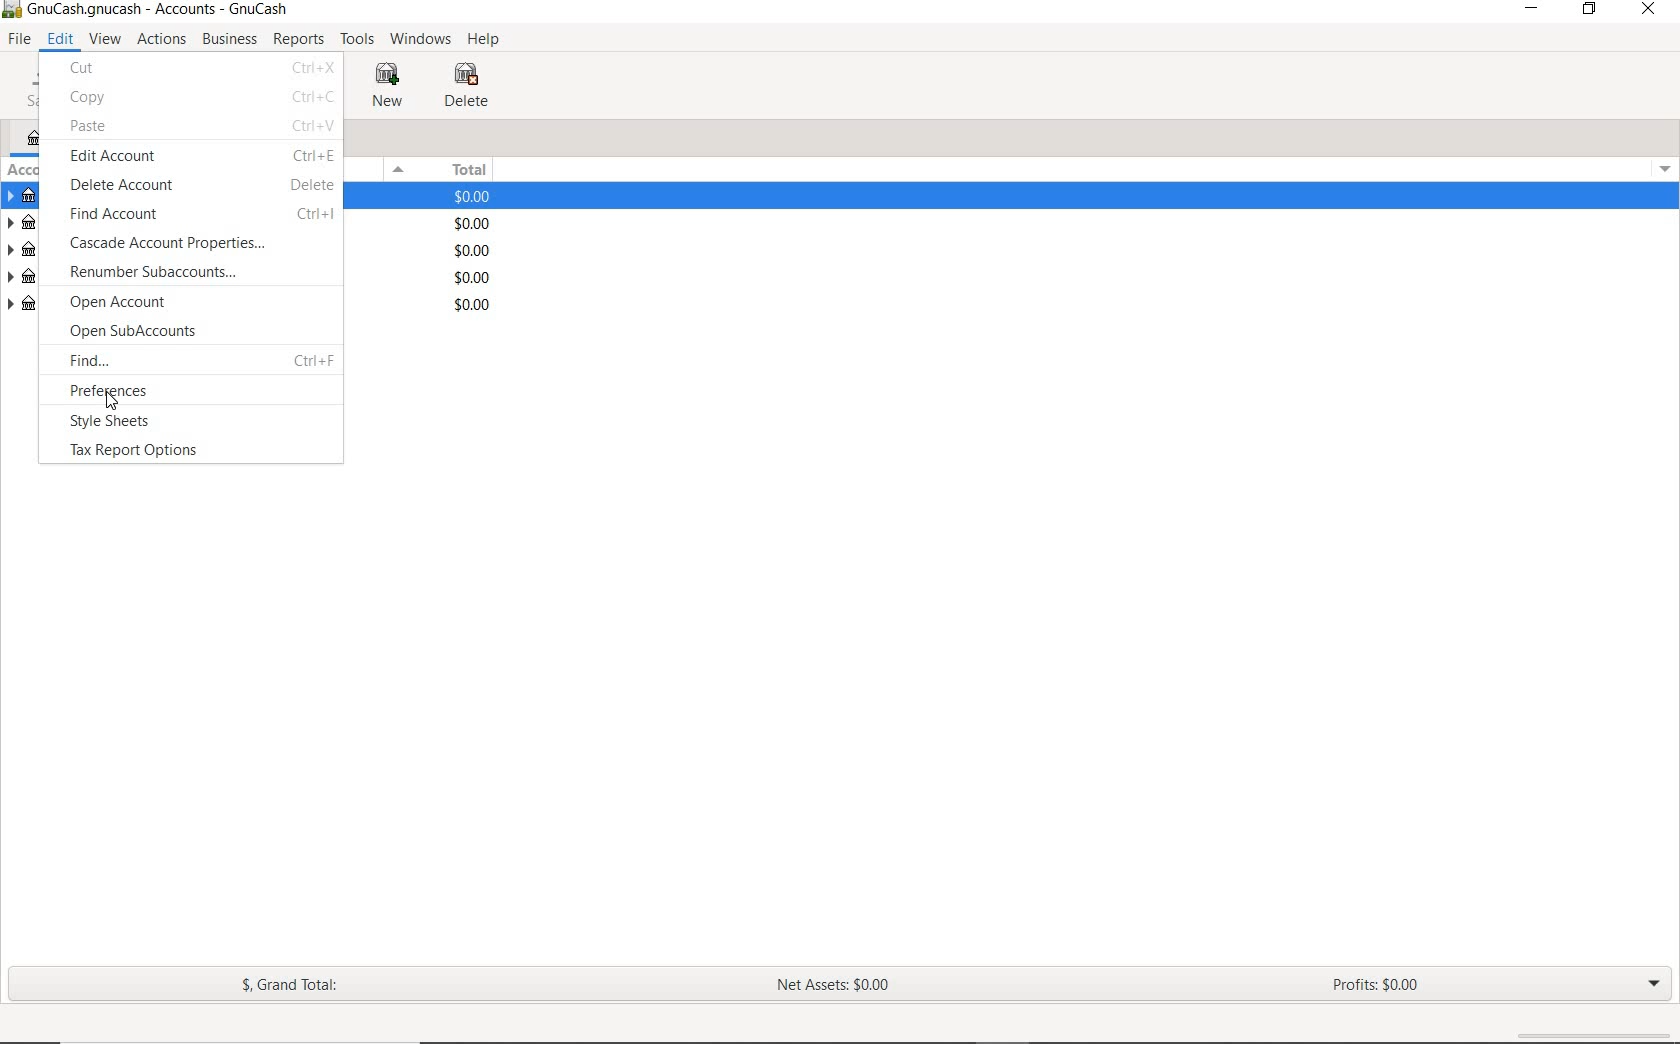 The height and width of the screenshot is (1044, 1680). I want to click on RESTORE DOWN, so click(1589, 13).